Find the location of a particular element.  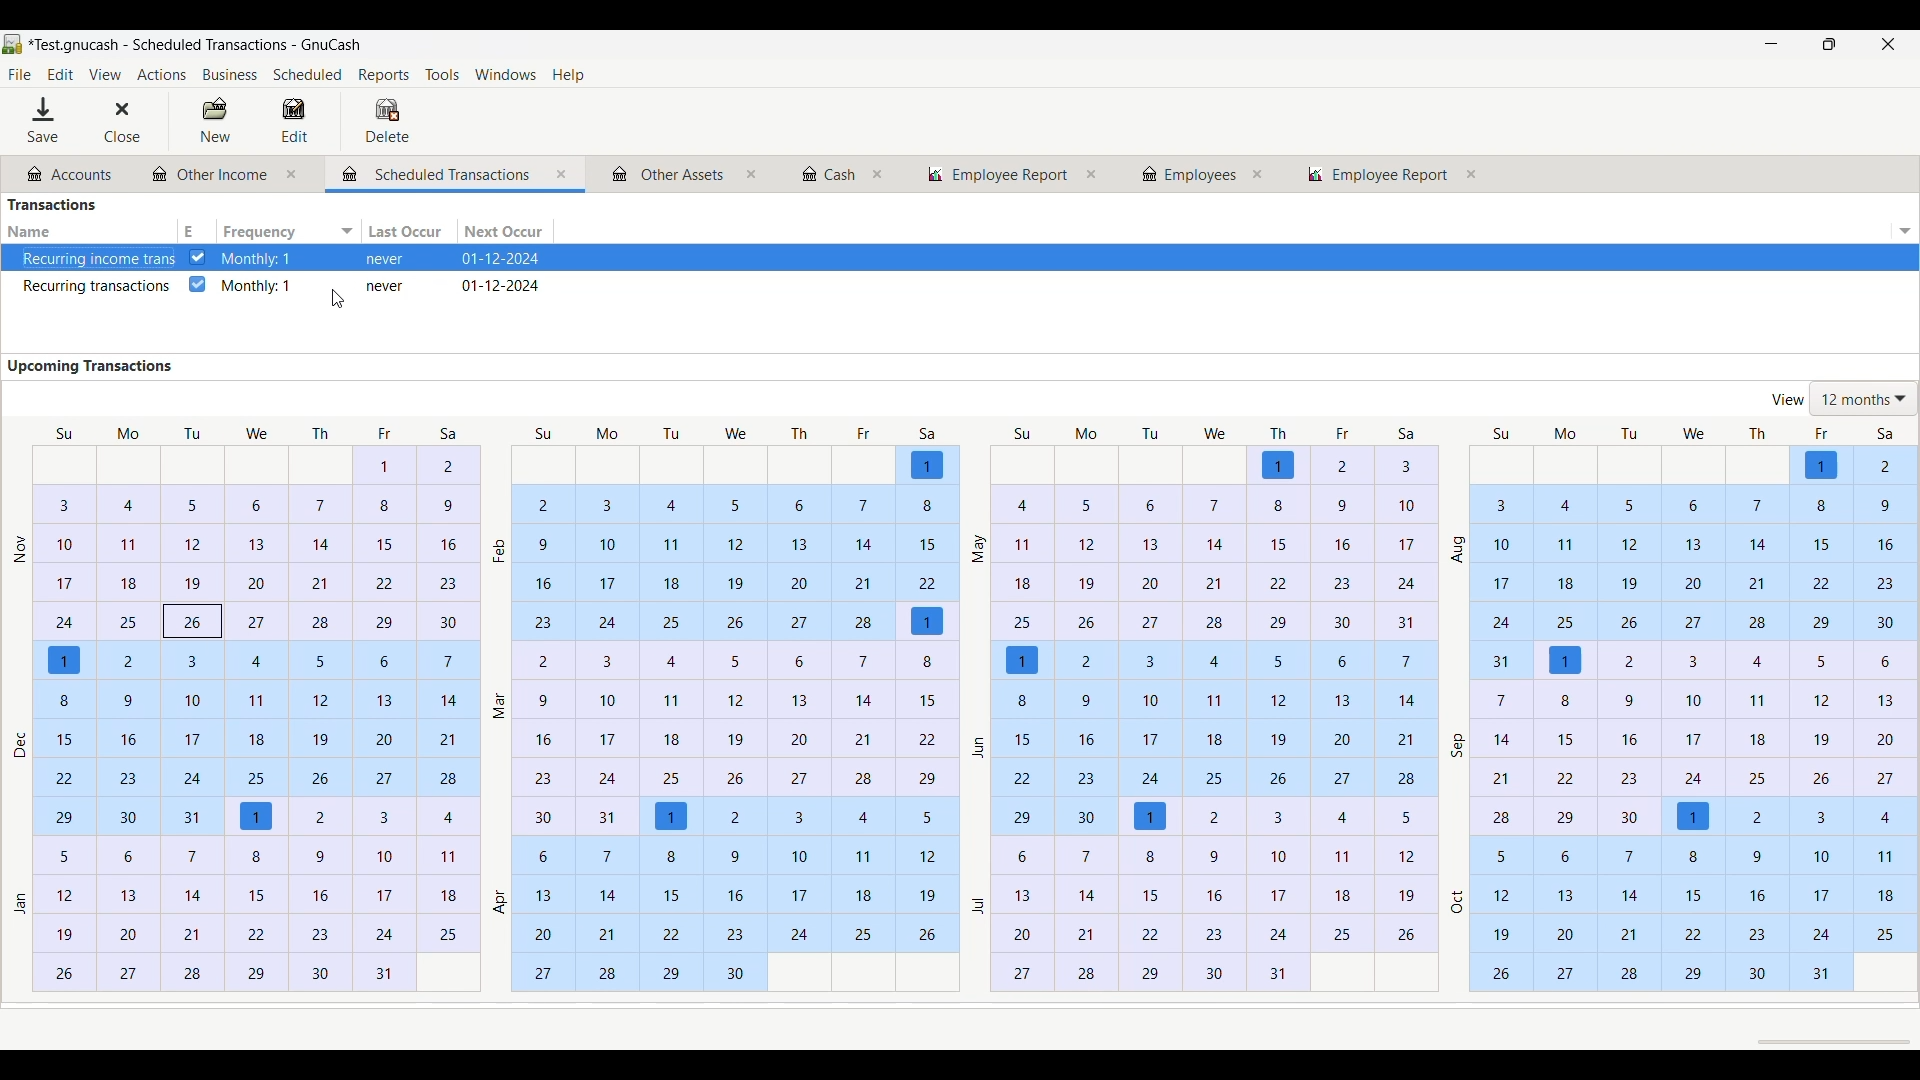

business is located at coordinates (229, 75).